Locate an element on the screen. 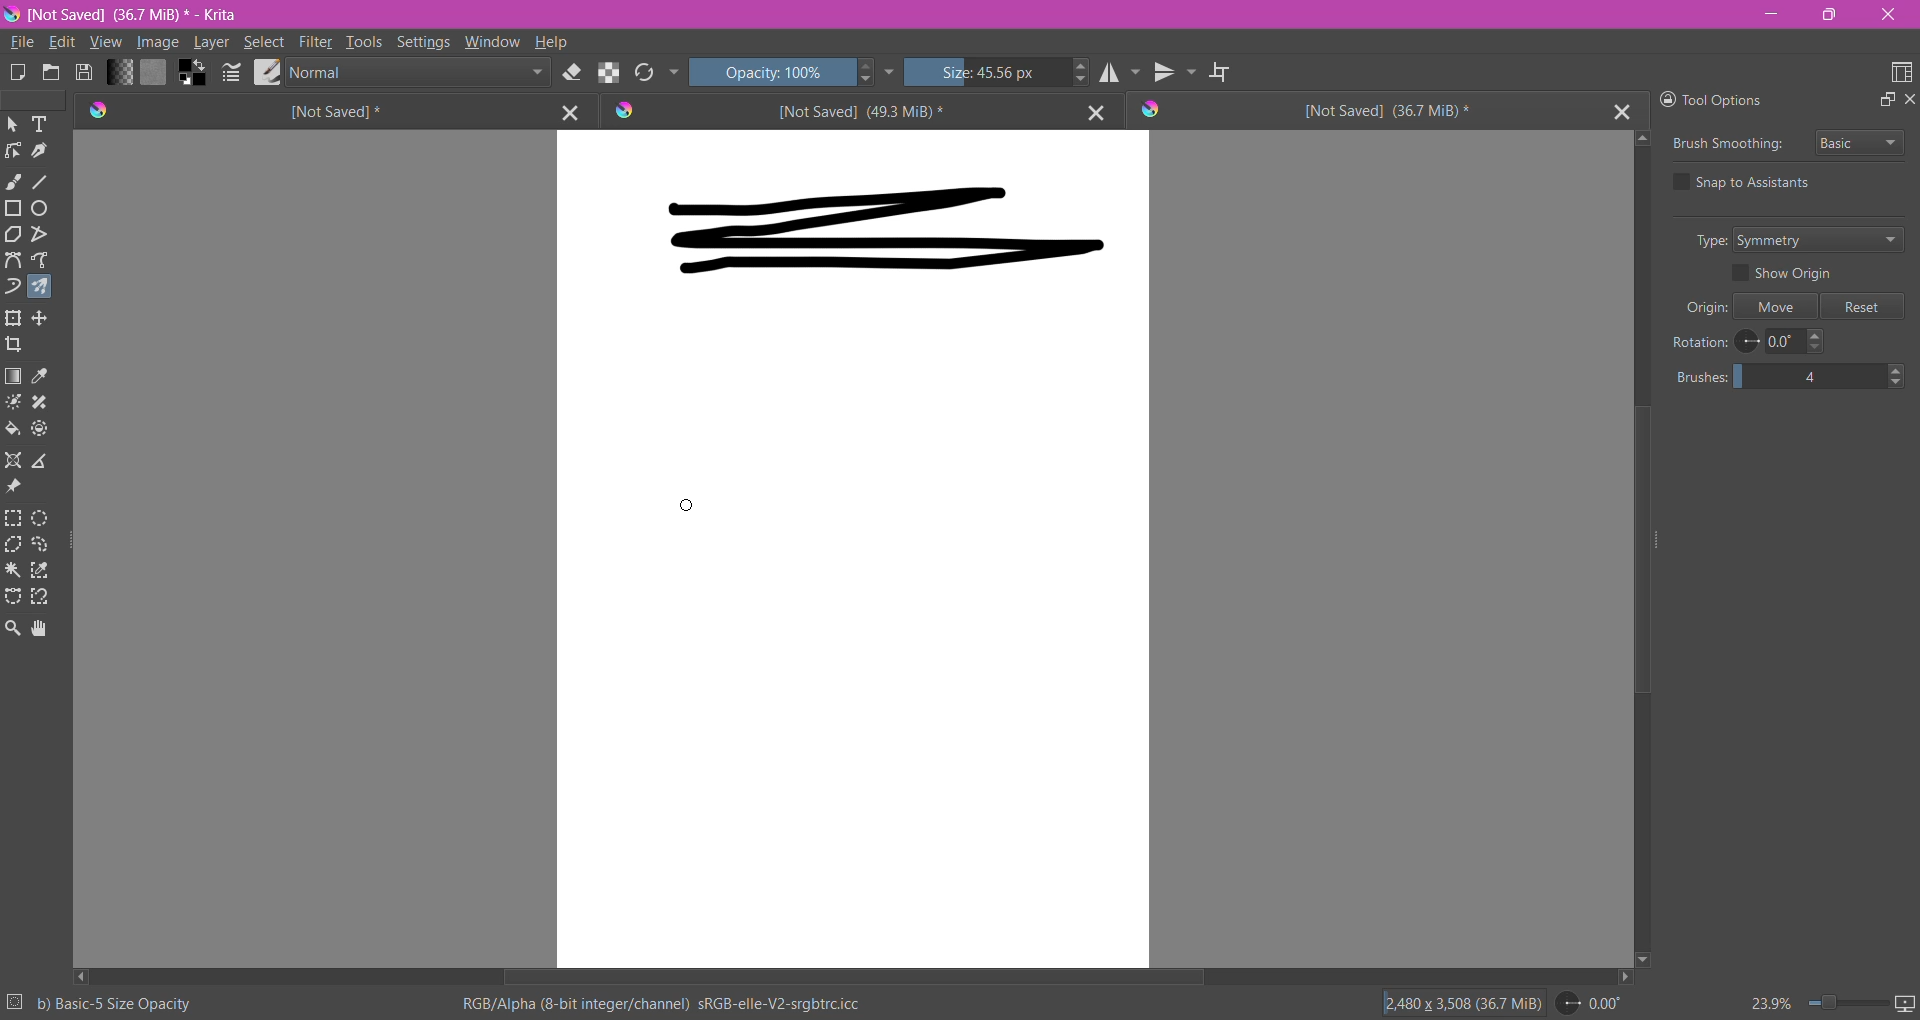 The height and width of the screenshot is (1020, 1920). Polygonal Selection Tool is located at coordinates (14, 544).